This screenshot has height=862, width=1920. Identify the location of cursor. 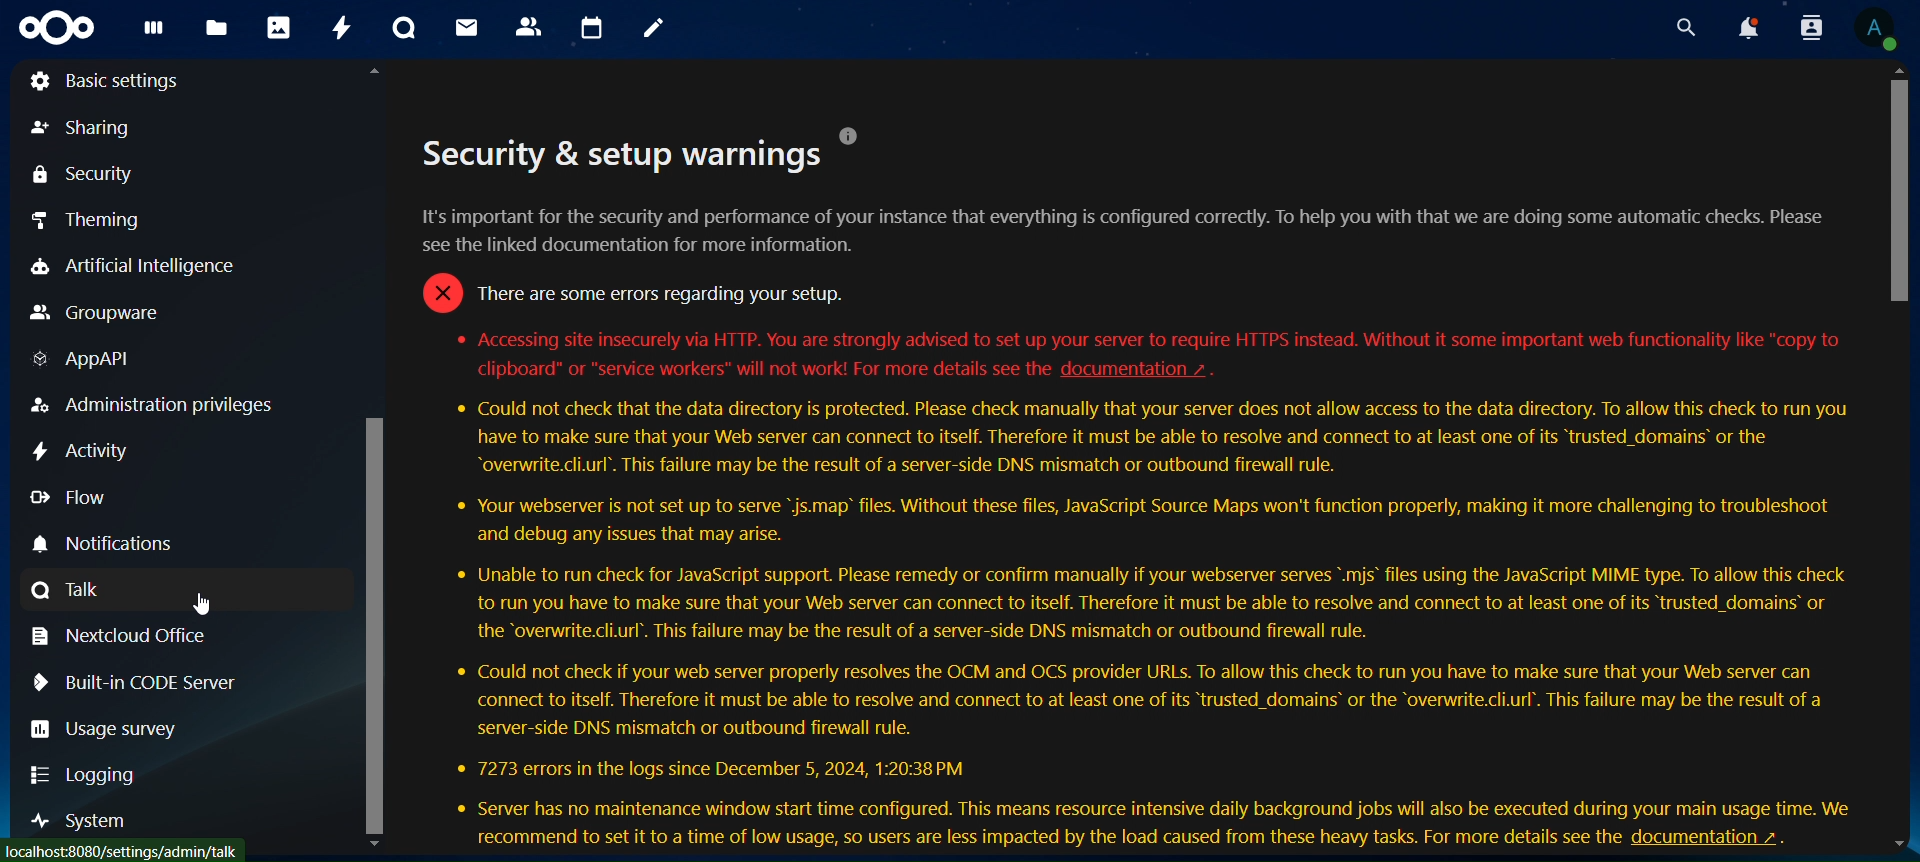
(202, 606).